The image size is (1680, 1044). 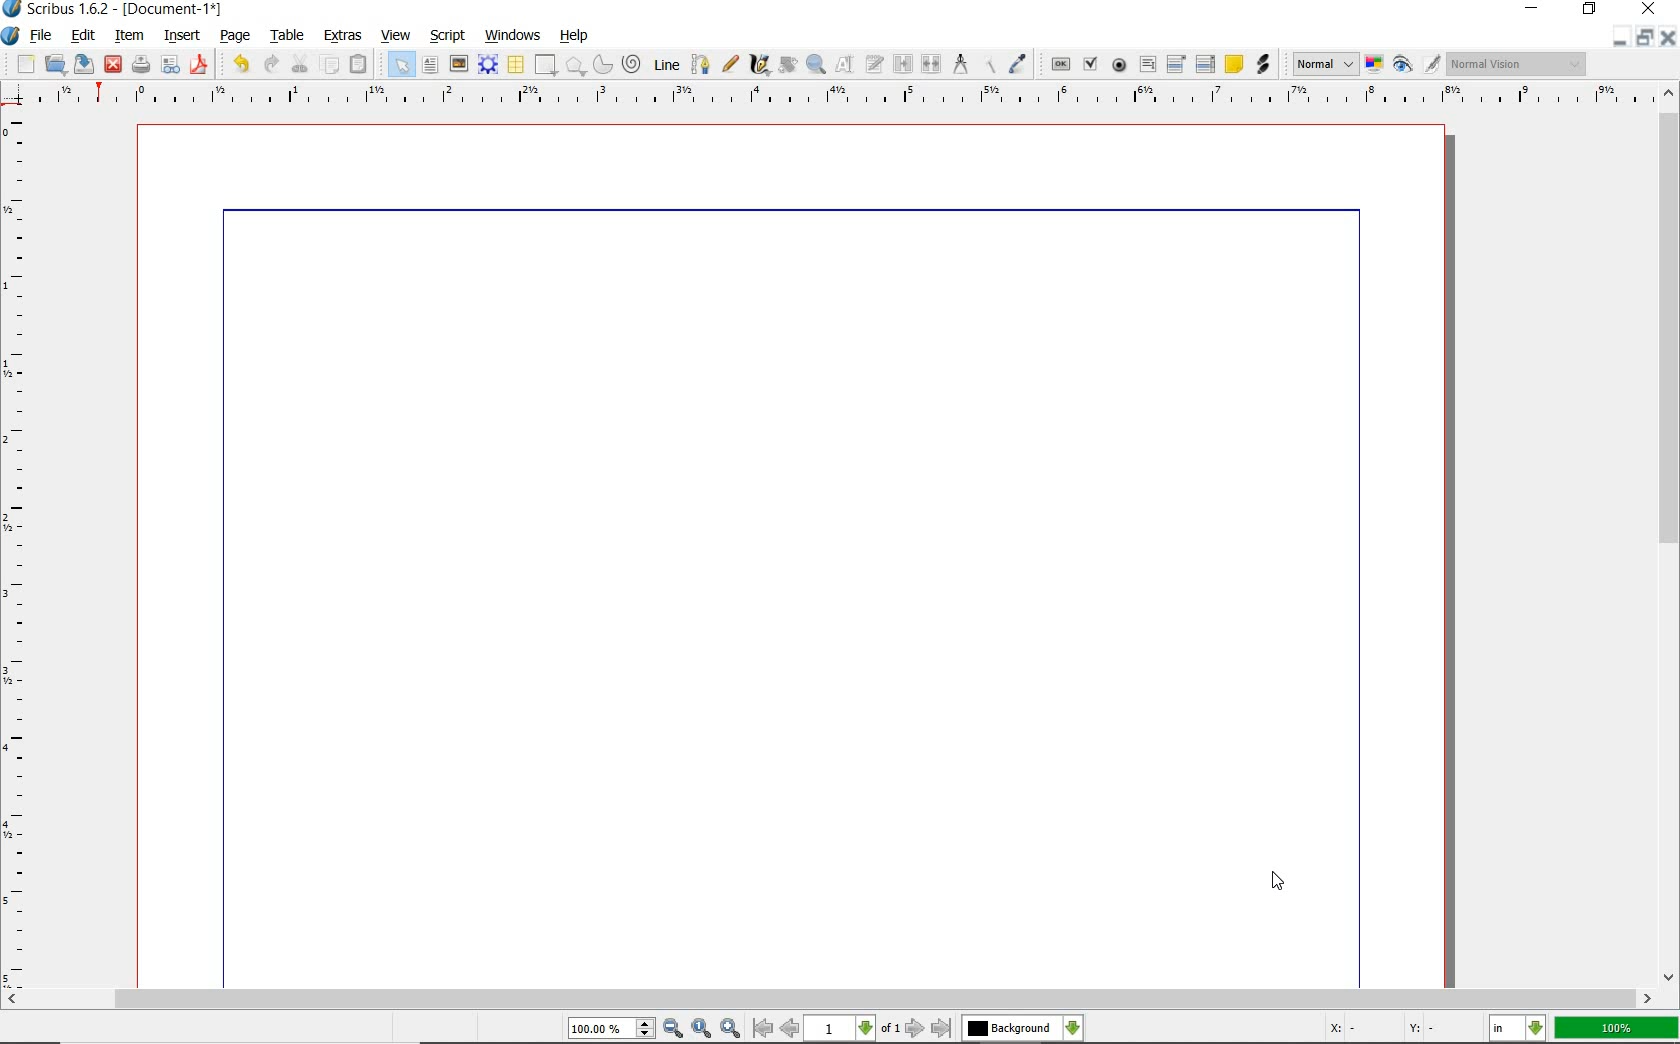 What do you see at coordinates (459, 63) in the screenshot?
I see `image frame` at bounding box center [459, 63].